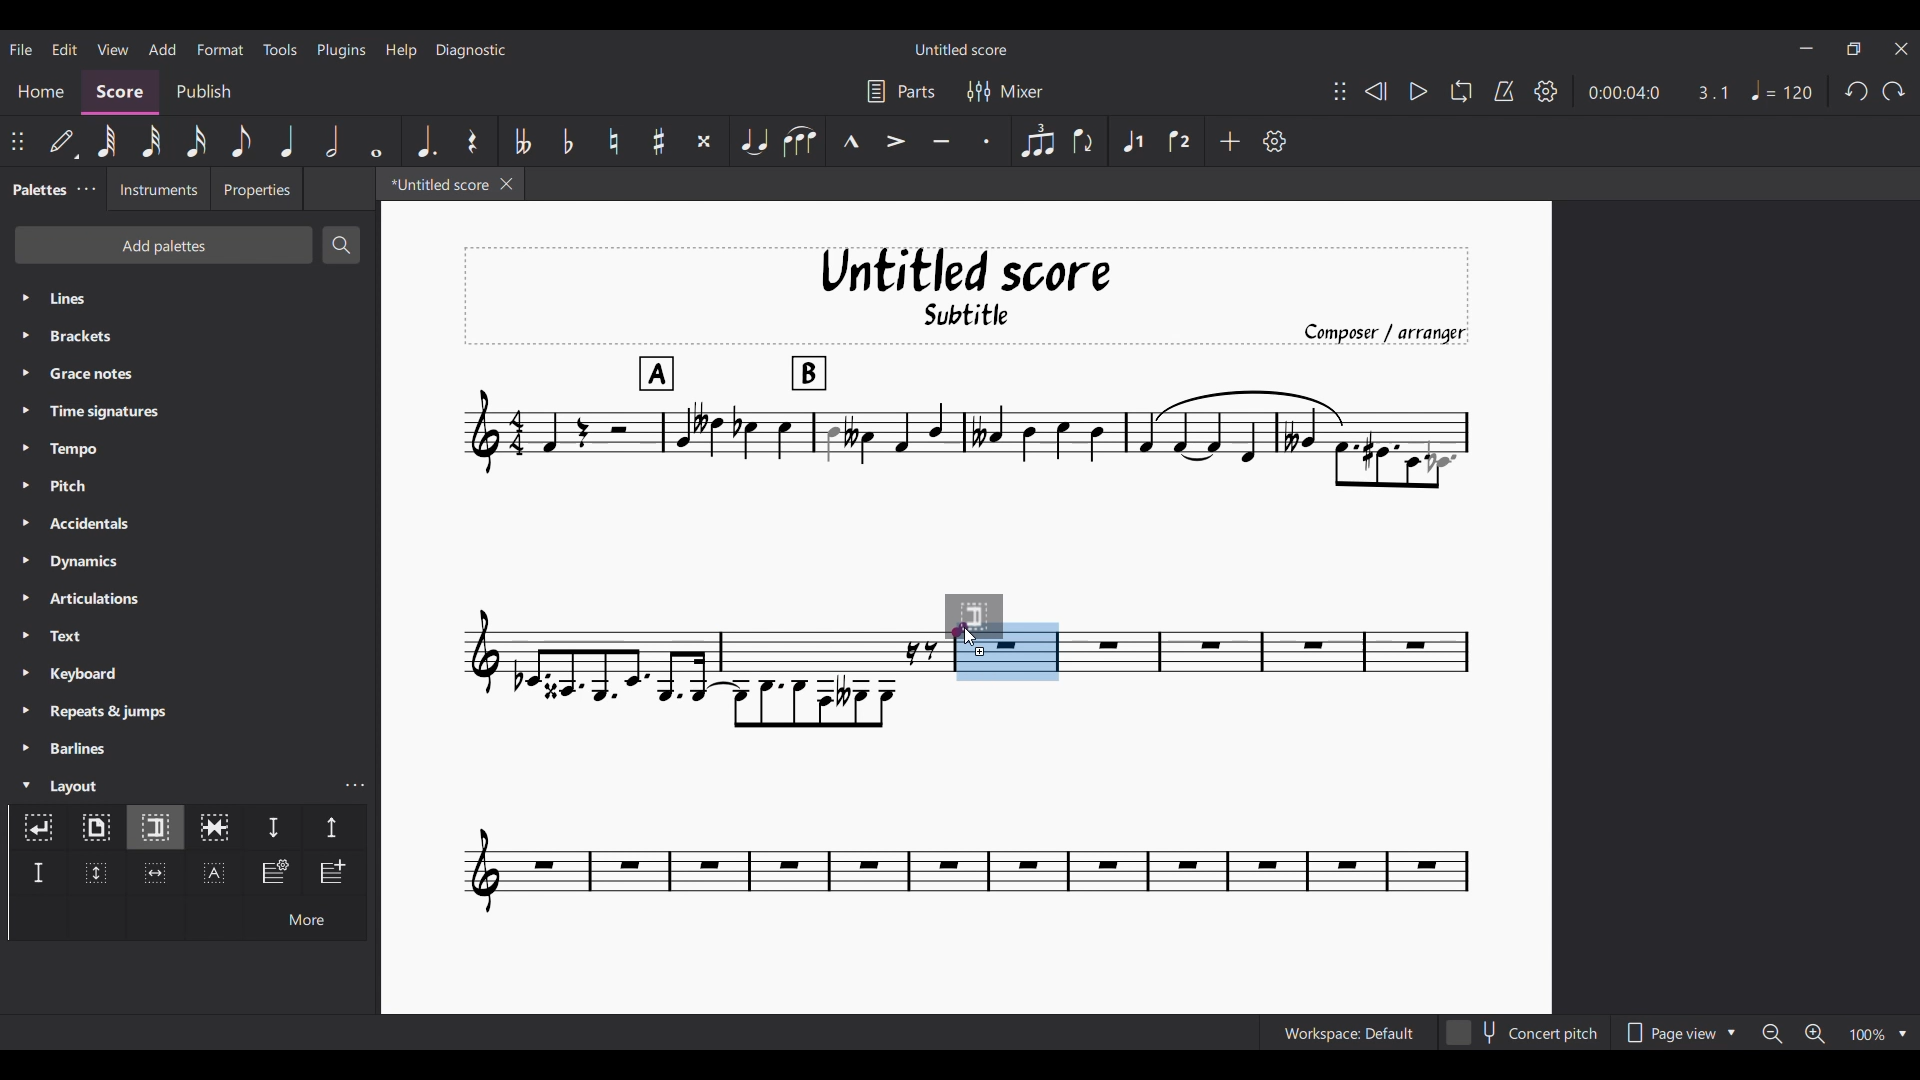 This screenshot has height=1080, width=1920. What do you see at coordinates (333, 827) in the screenshot?
I see `Staff spacer up` at bounding box center [333, 827].